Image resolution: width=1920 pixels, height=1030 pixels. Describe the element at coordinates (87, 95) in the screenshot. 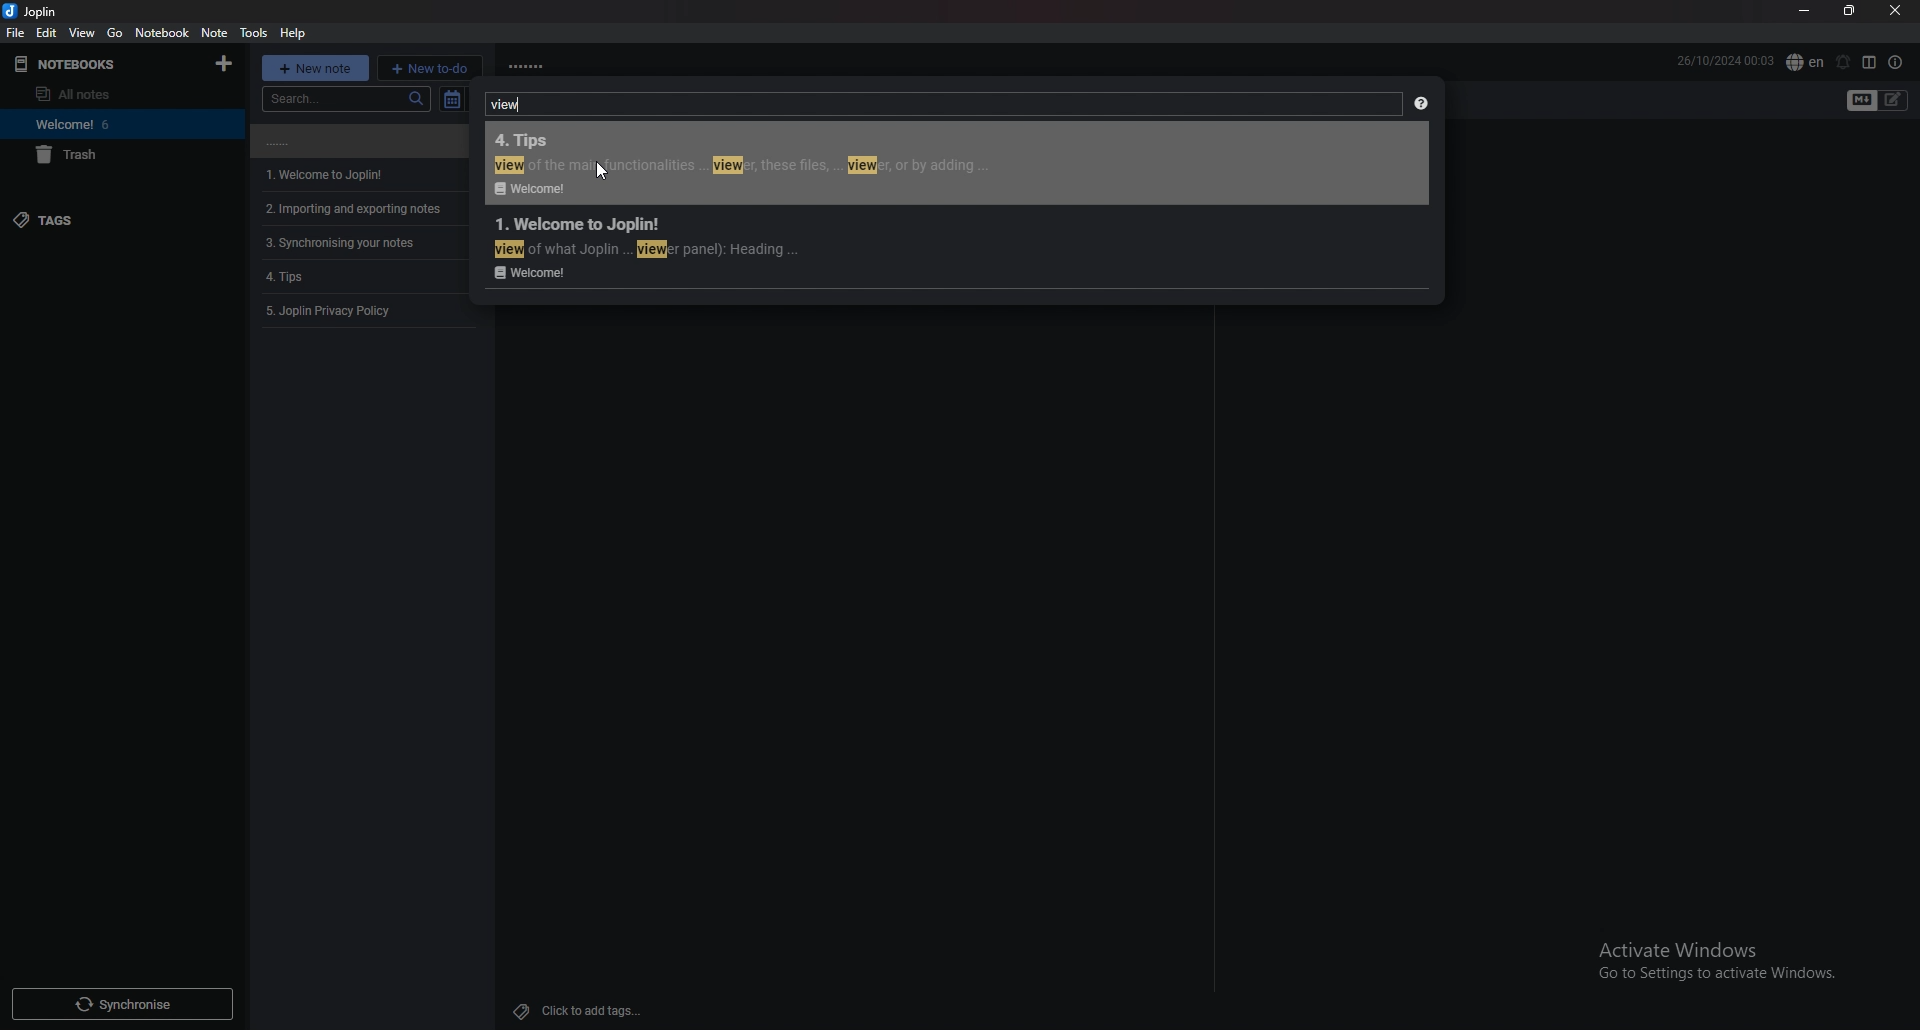

I see `All Notes` at that location.